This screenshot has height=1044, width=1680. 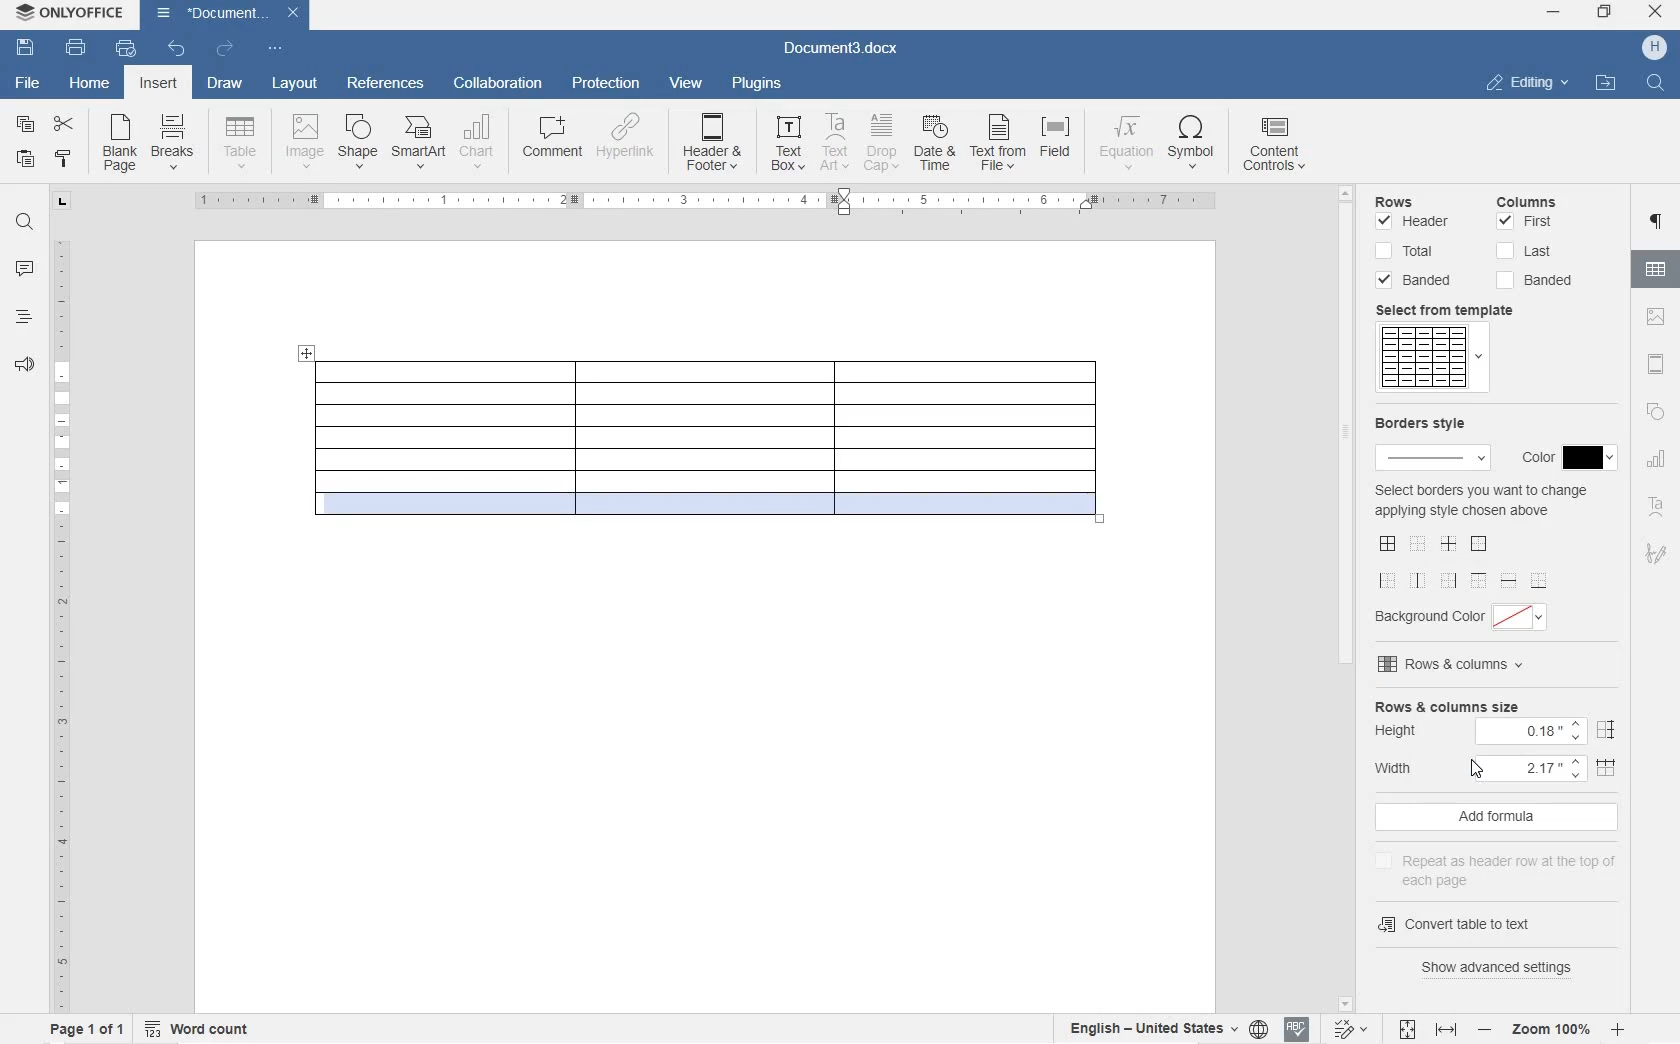 What do you see at coordinates (1567, 455) in the screenshot?
I see `Border Style Color` at bounding box center [1567, 455].